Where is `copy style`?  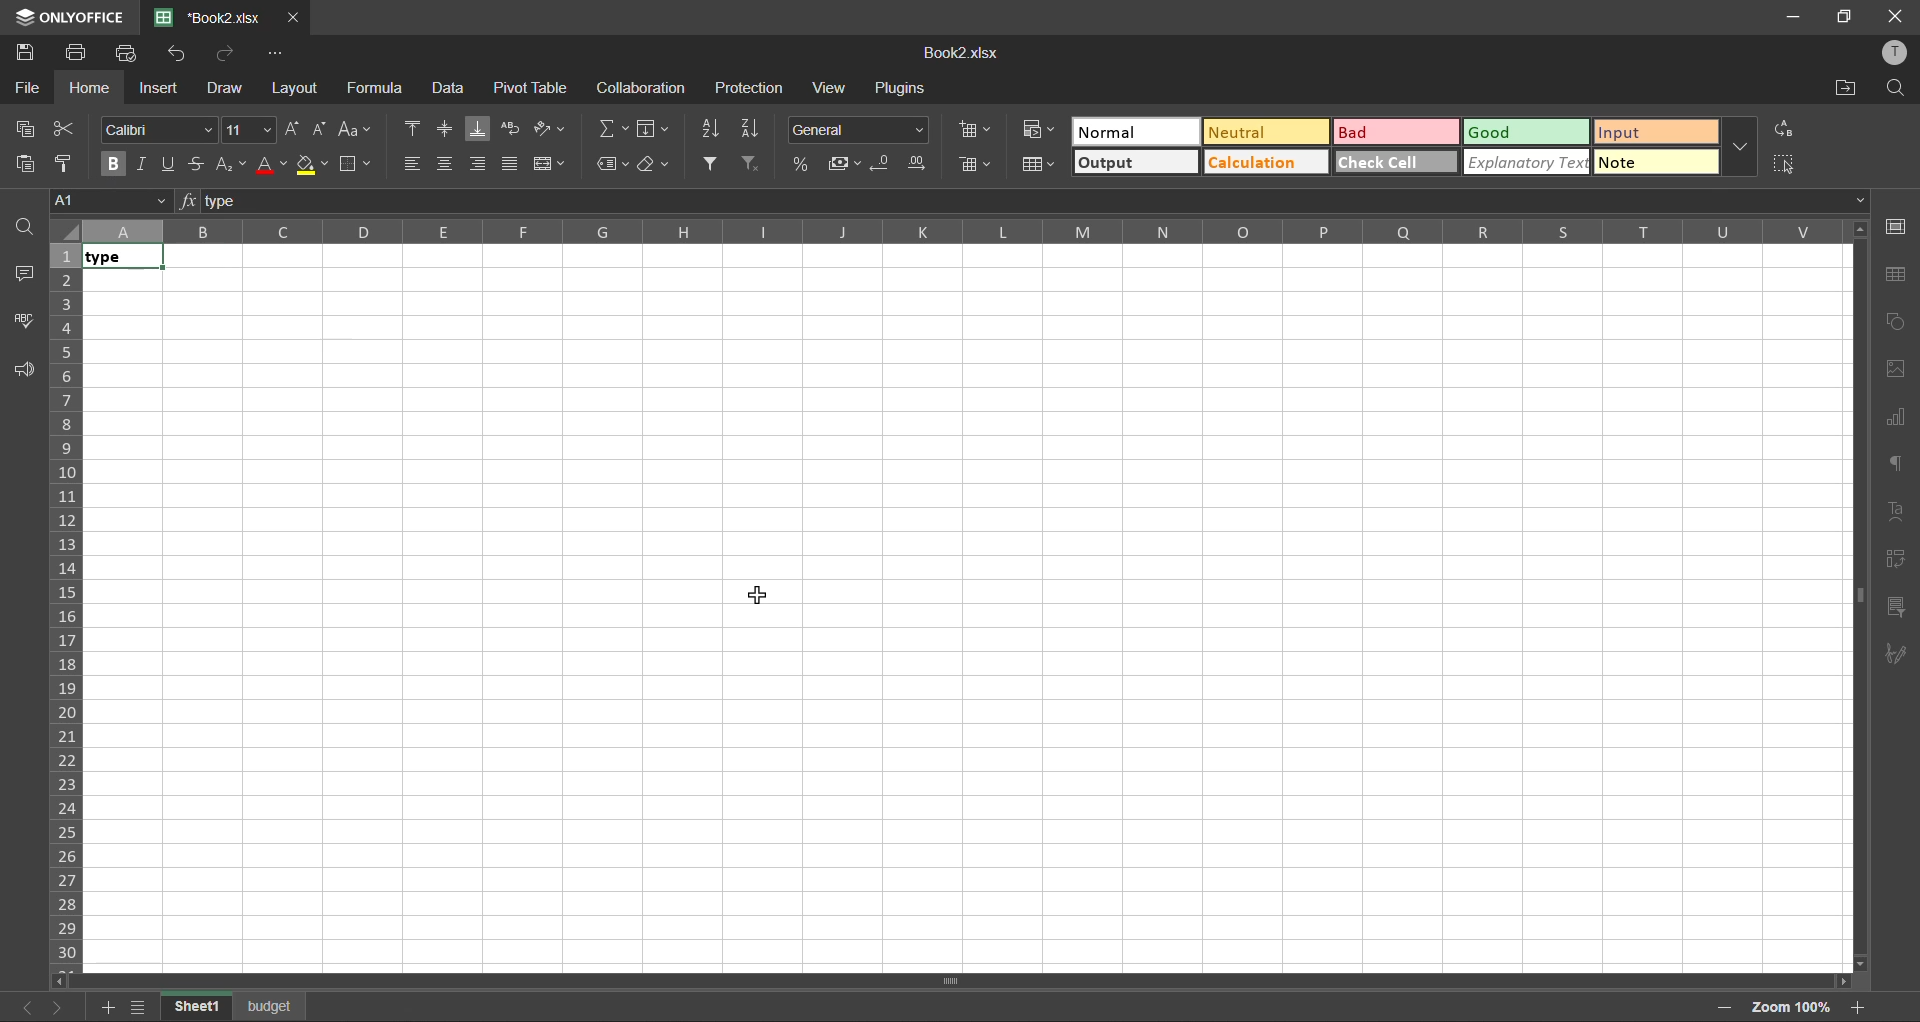 copy style is located at coordinates (60, 165).